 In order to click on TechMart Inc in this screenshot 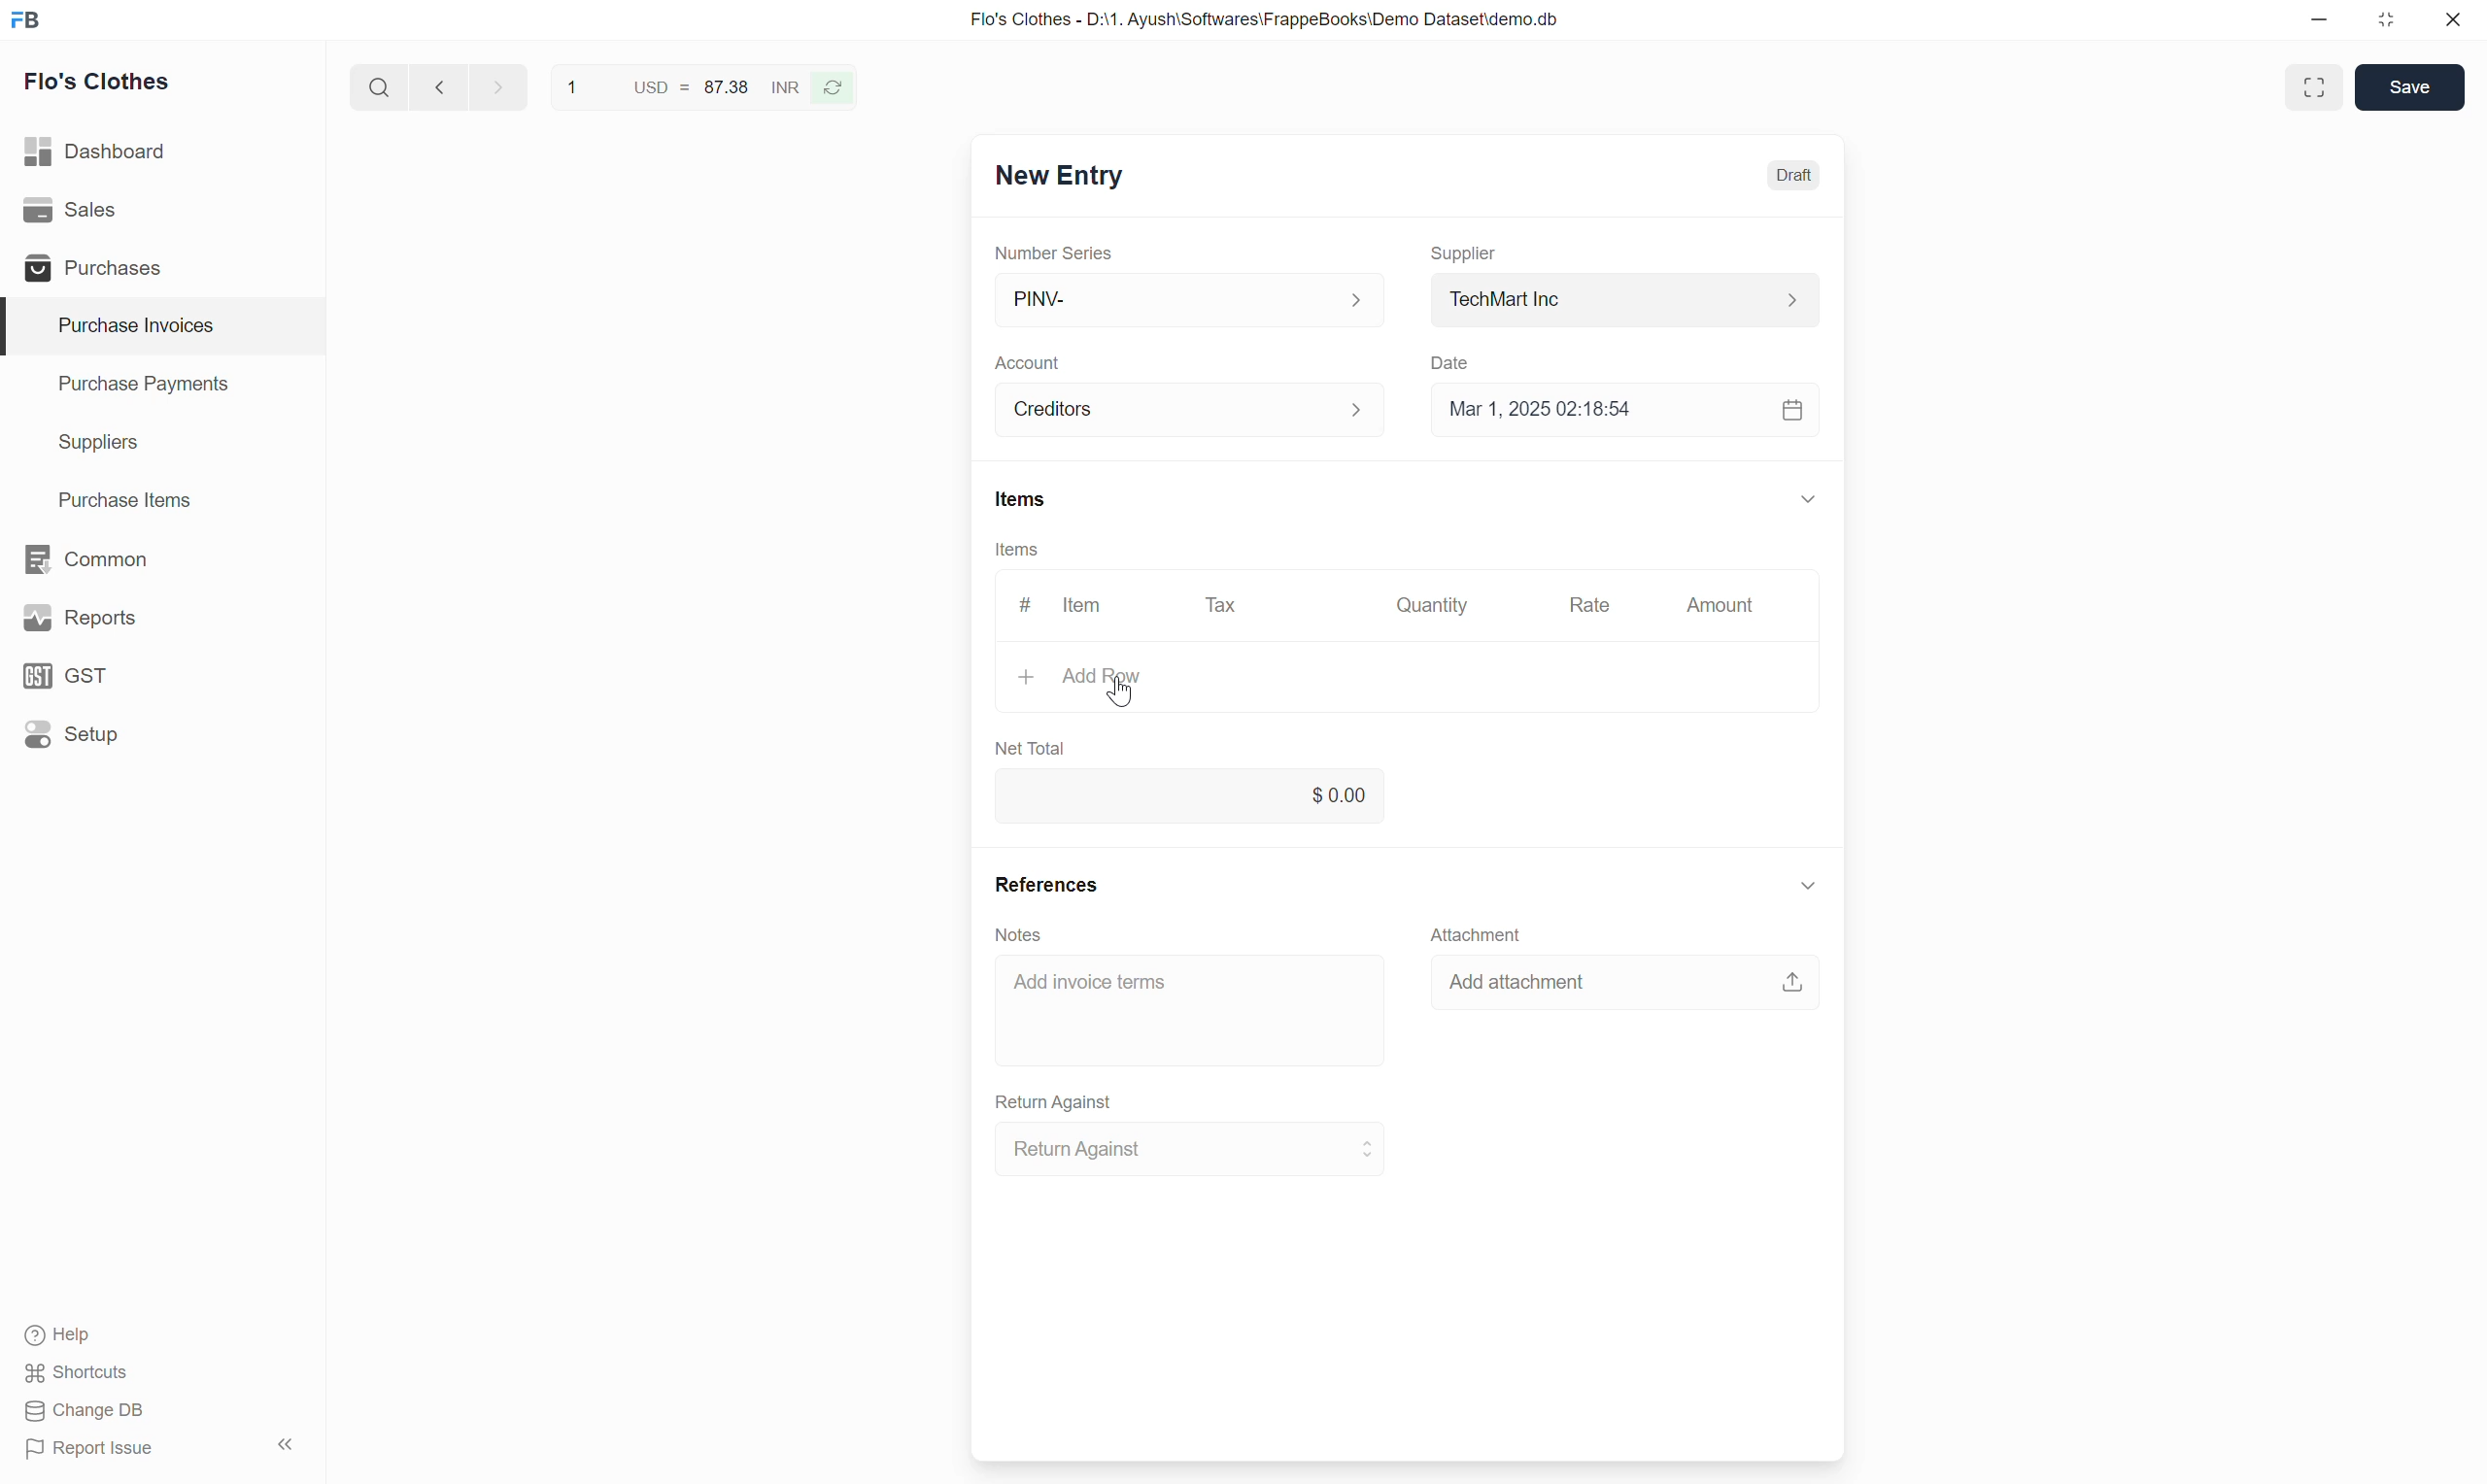, I will do `click(1626, 301)`.